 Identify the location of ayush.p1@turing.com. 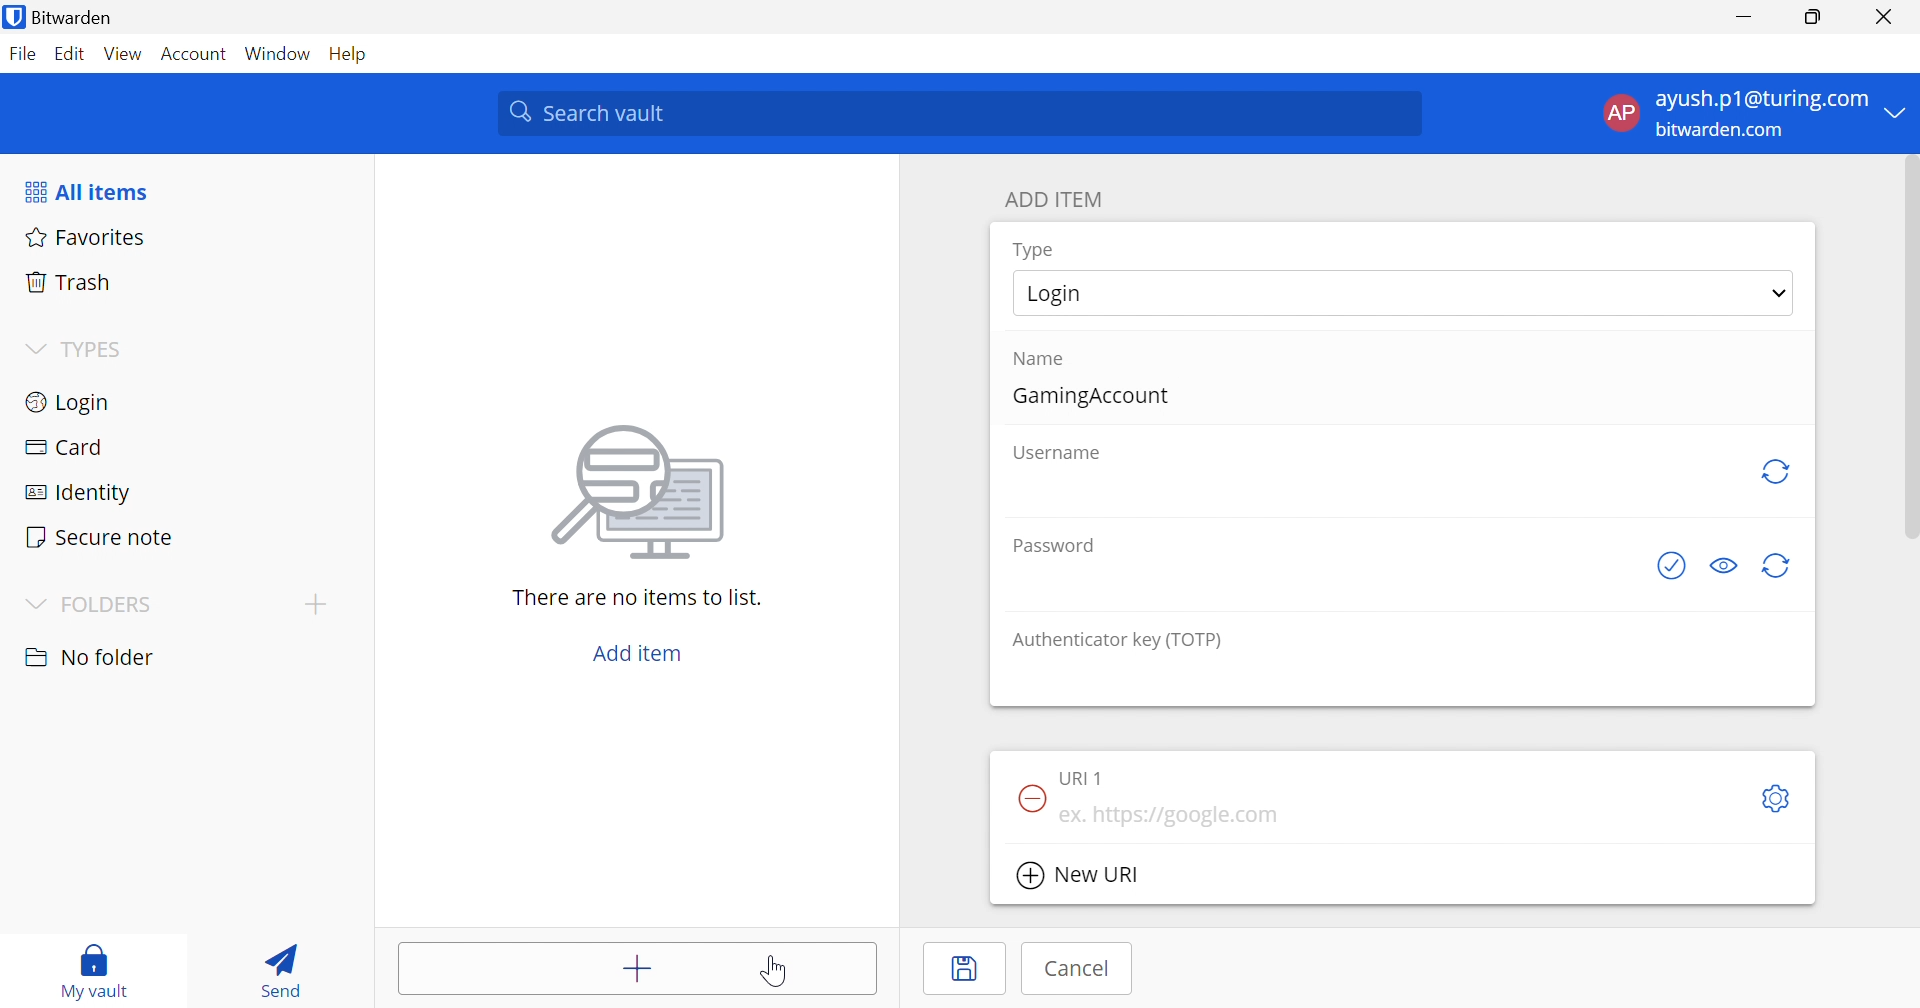
(1765, 102).